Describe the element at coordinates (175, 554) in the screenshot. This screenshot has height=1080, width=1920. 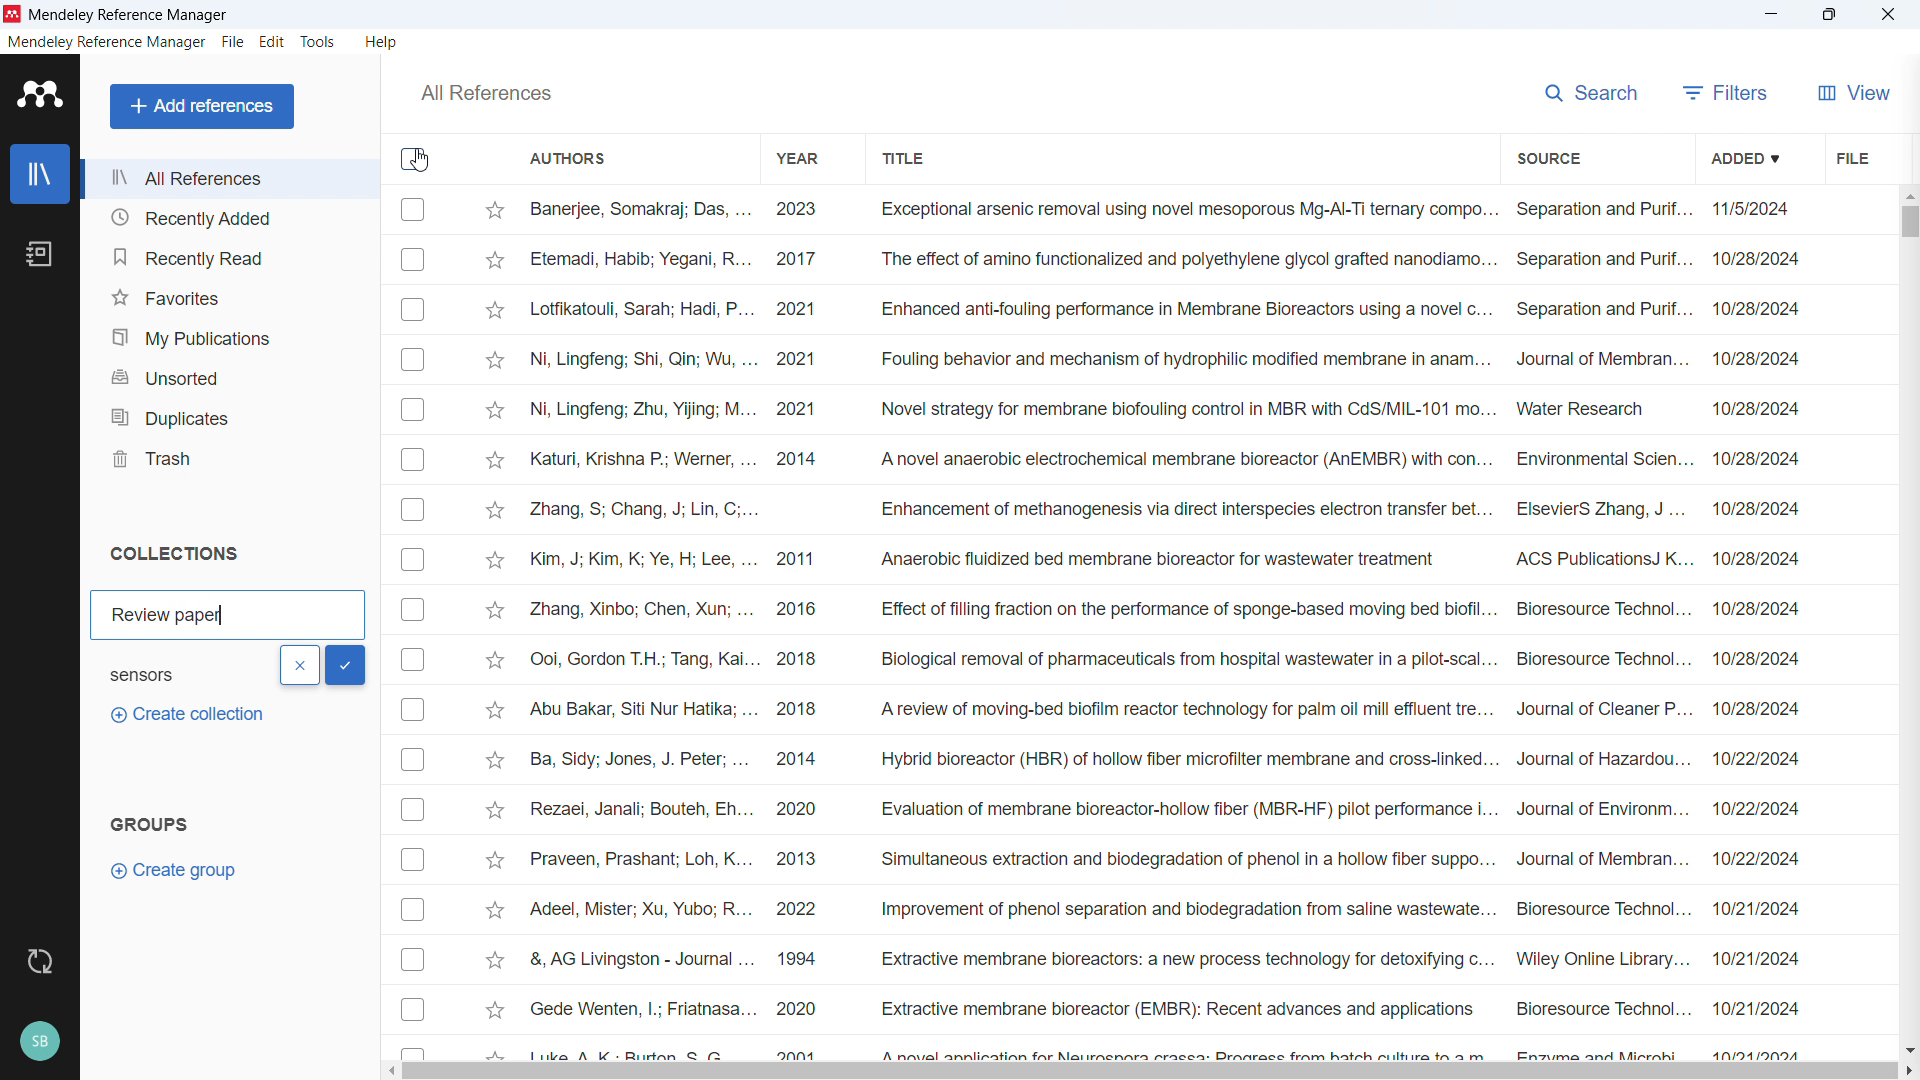
I see `Collections ` at that location.